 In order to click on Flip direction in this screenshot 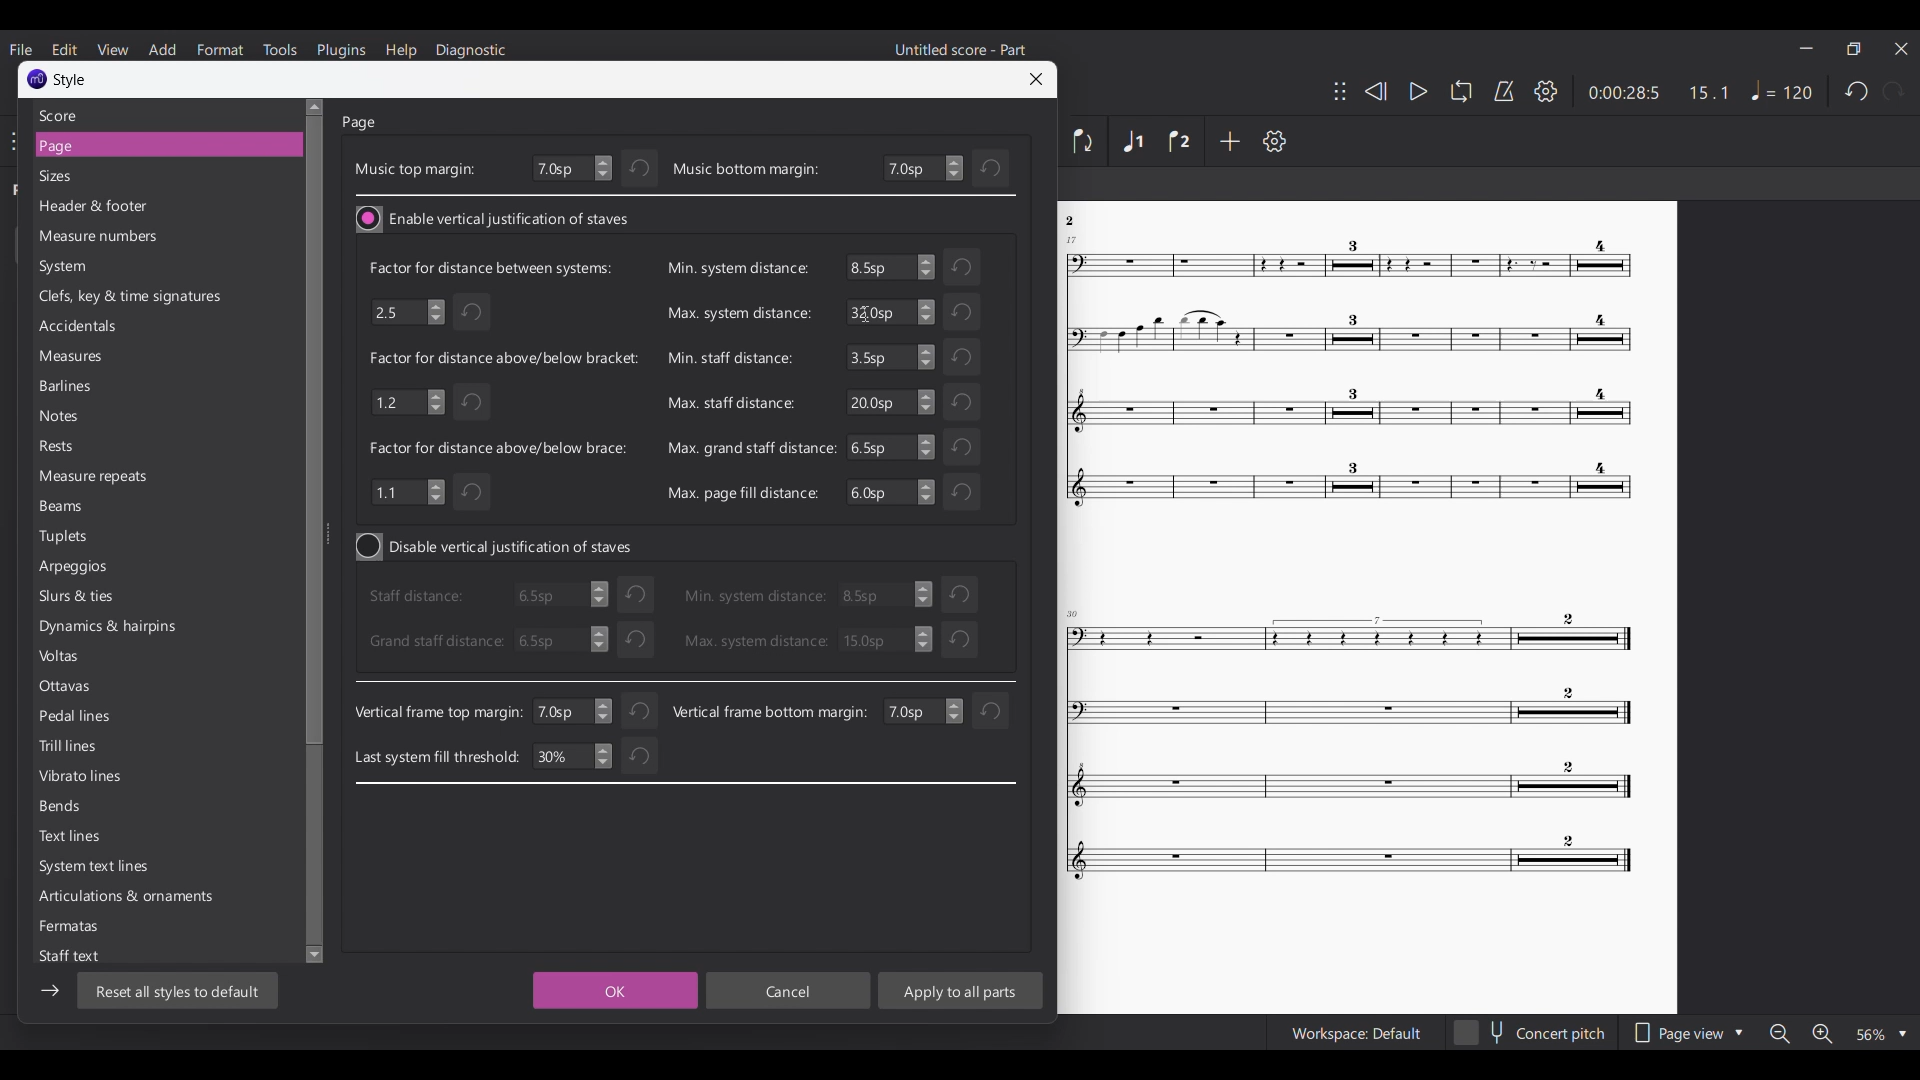, I will do `click(1084, 141)`.